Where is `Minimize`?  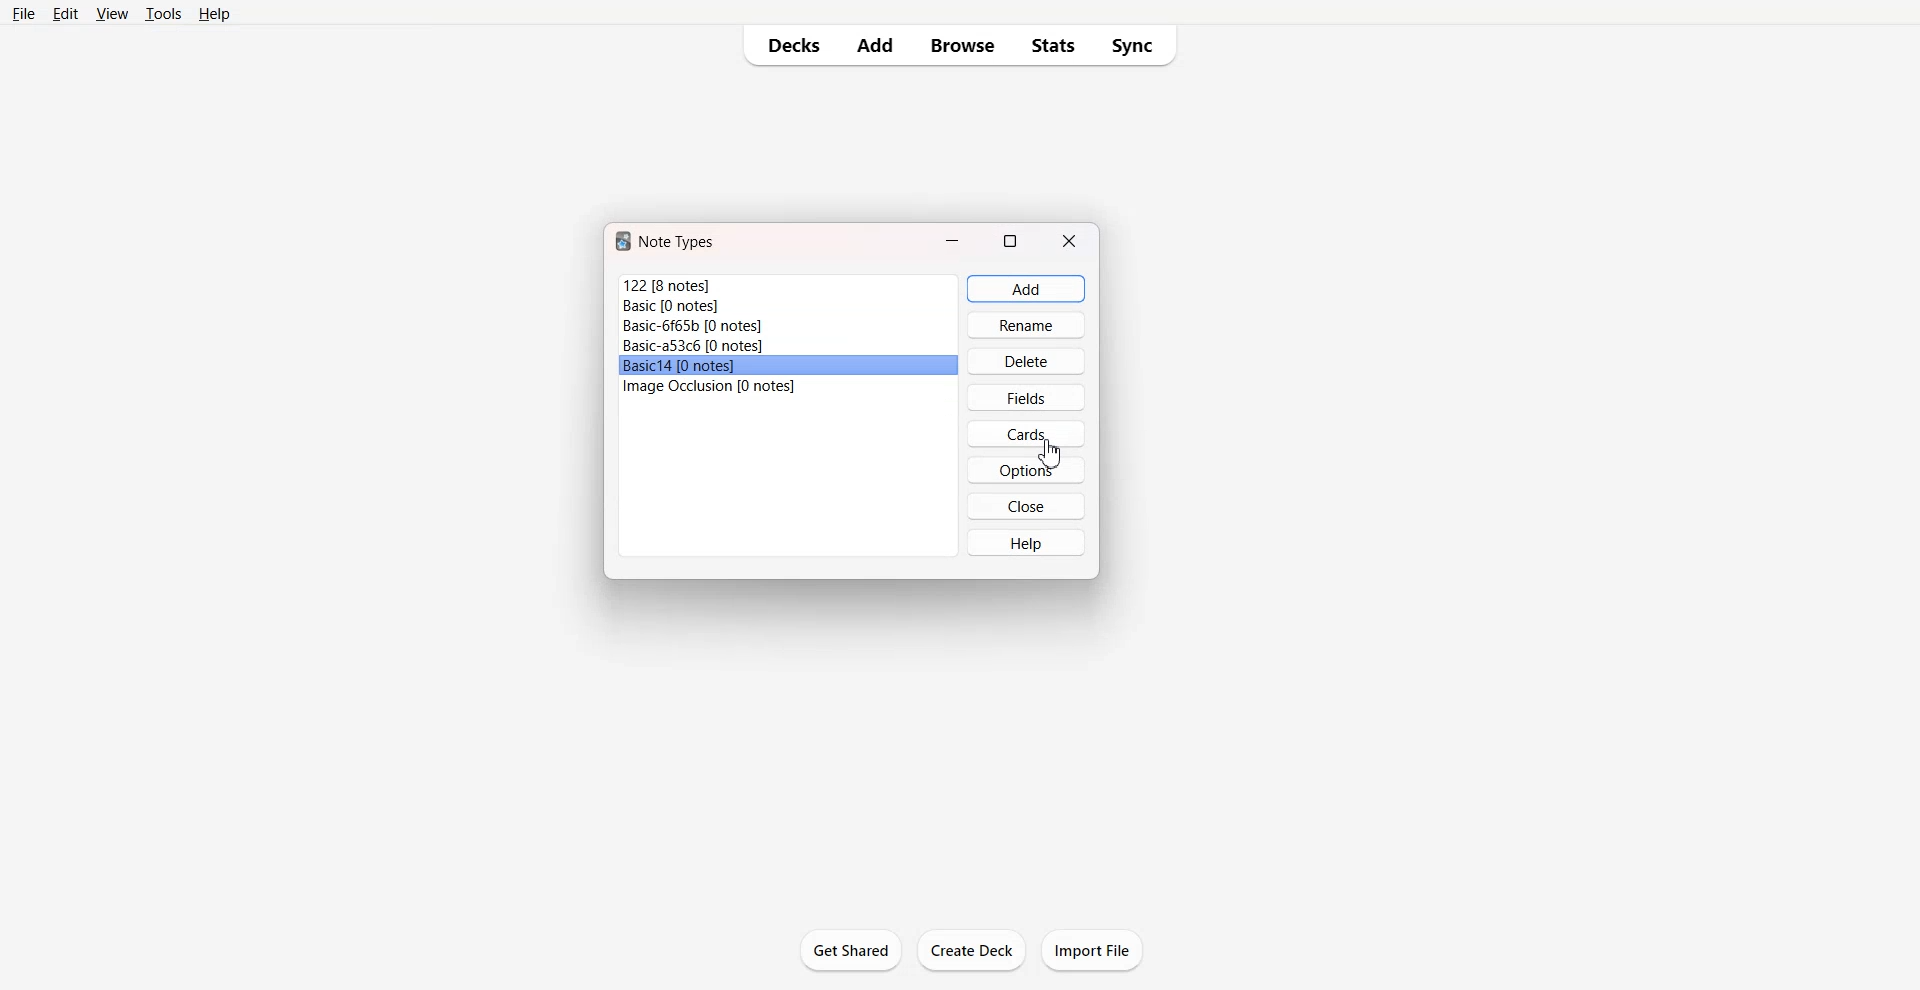 Minimize is located at coordinates (953, 239).